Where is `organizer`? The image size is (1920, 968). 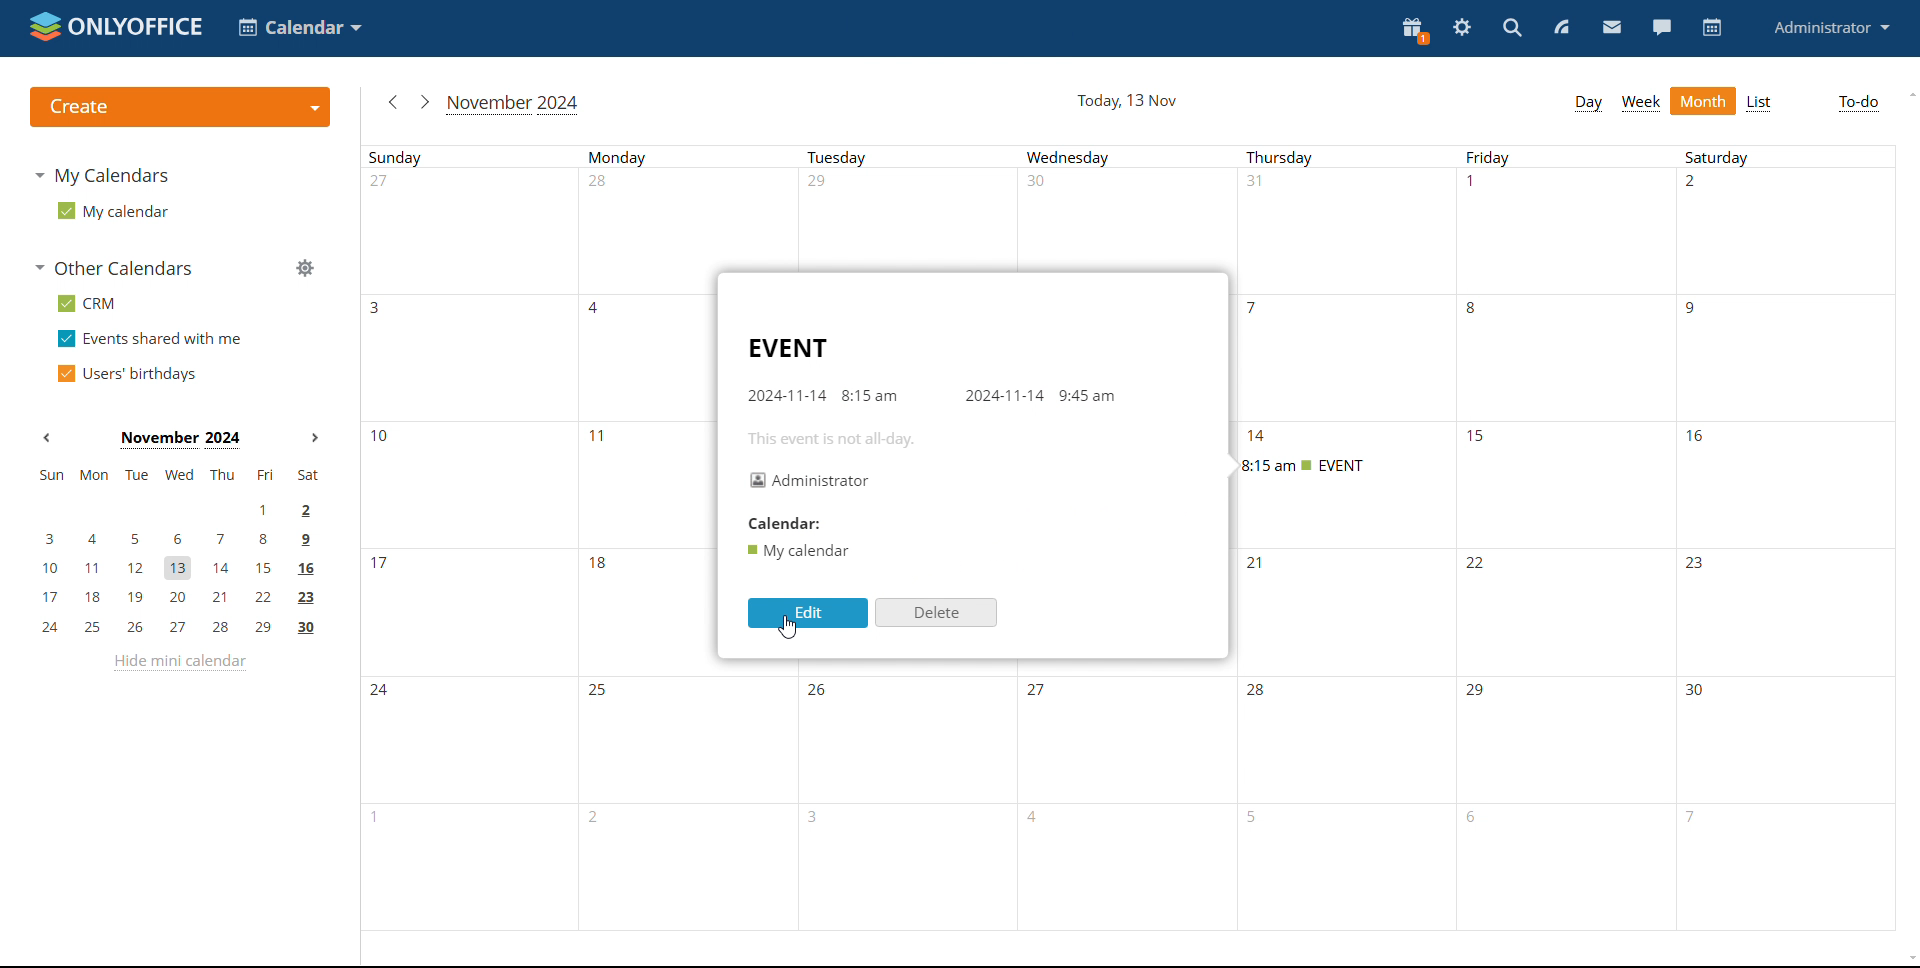 organizer is located at coordinates (808, 481).